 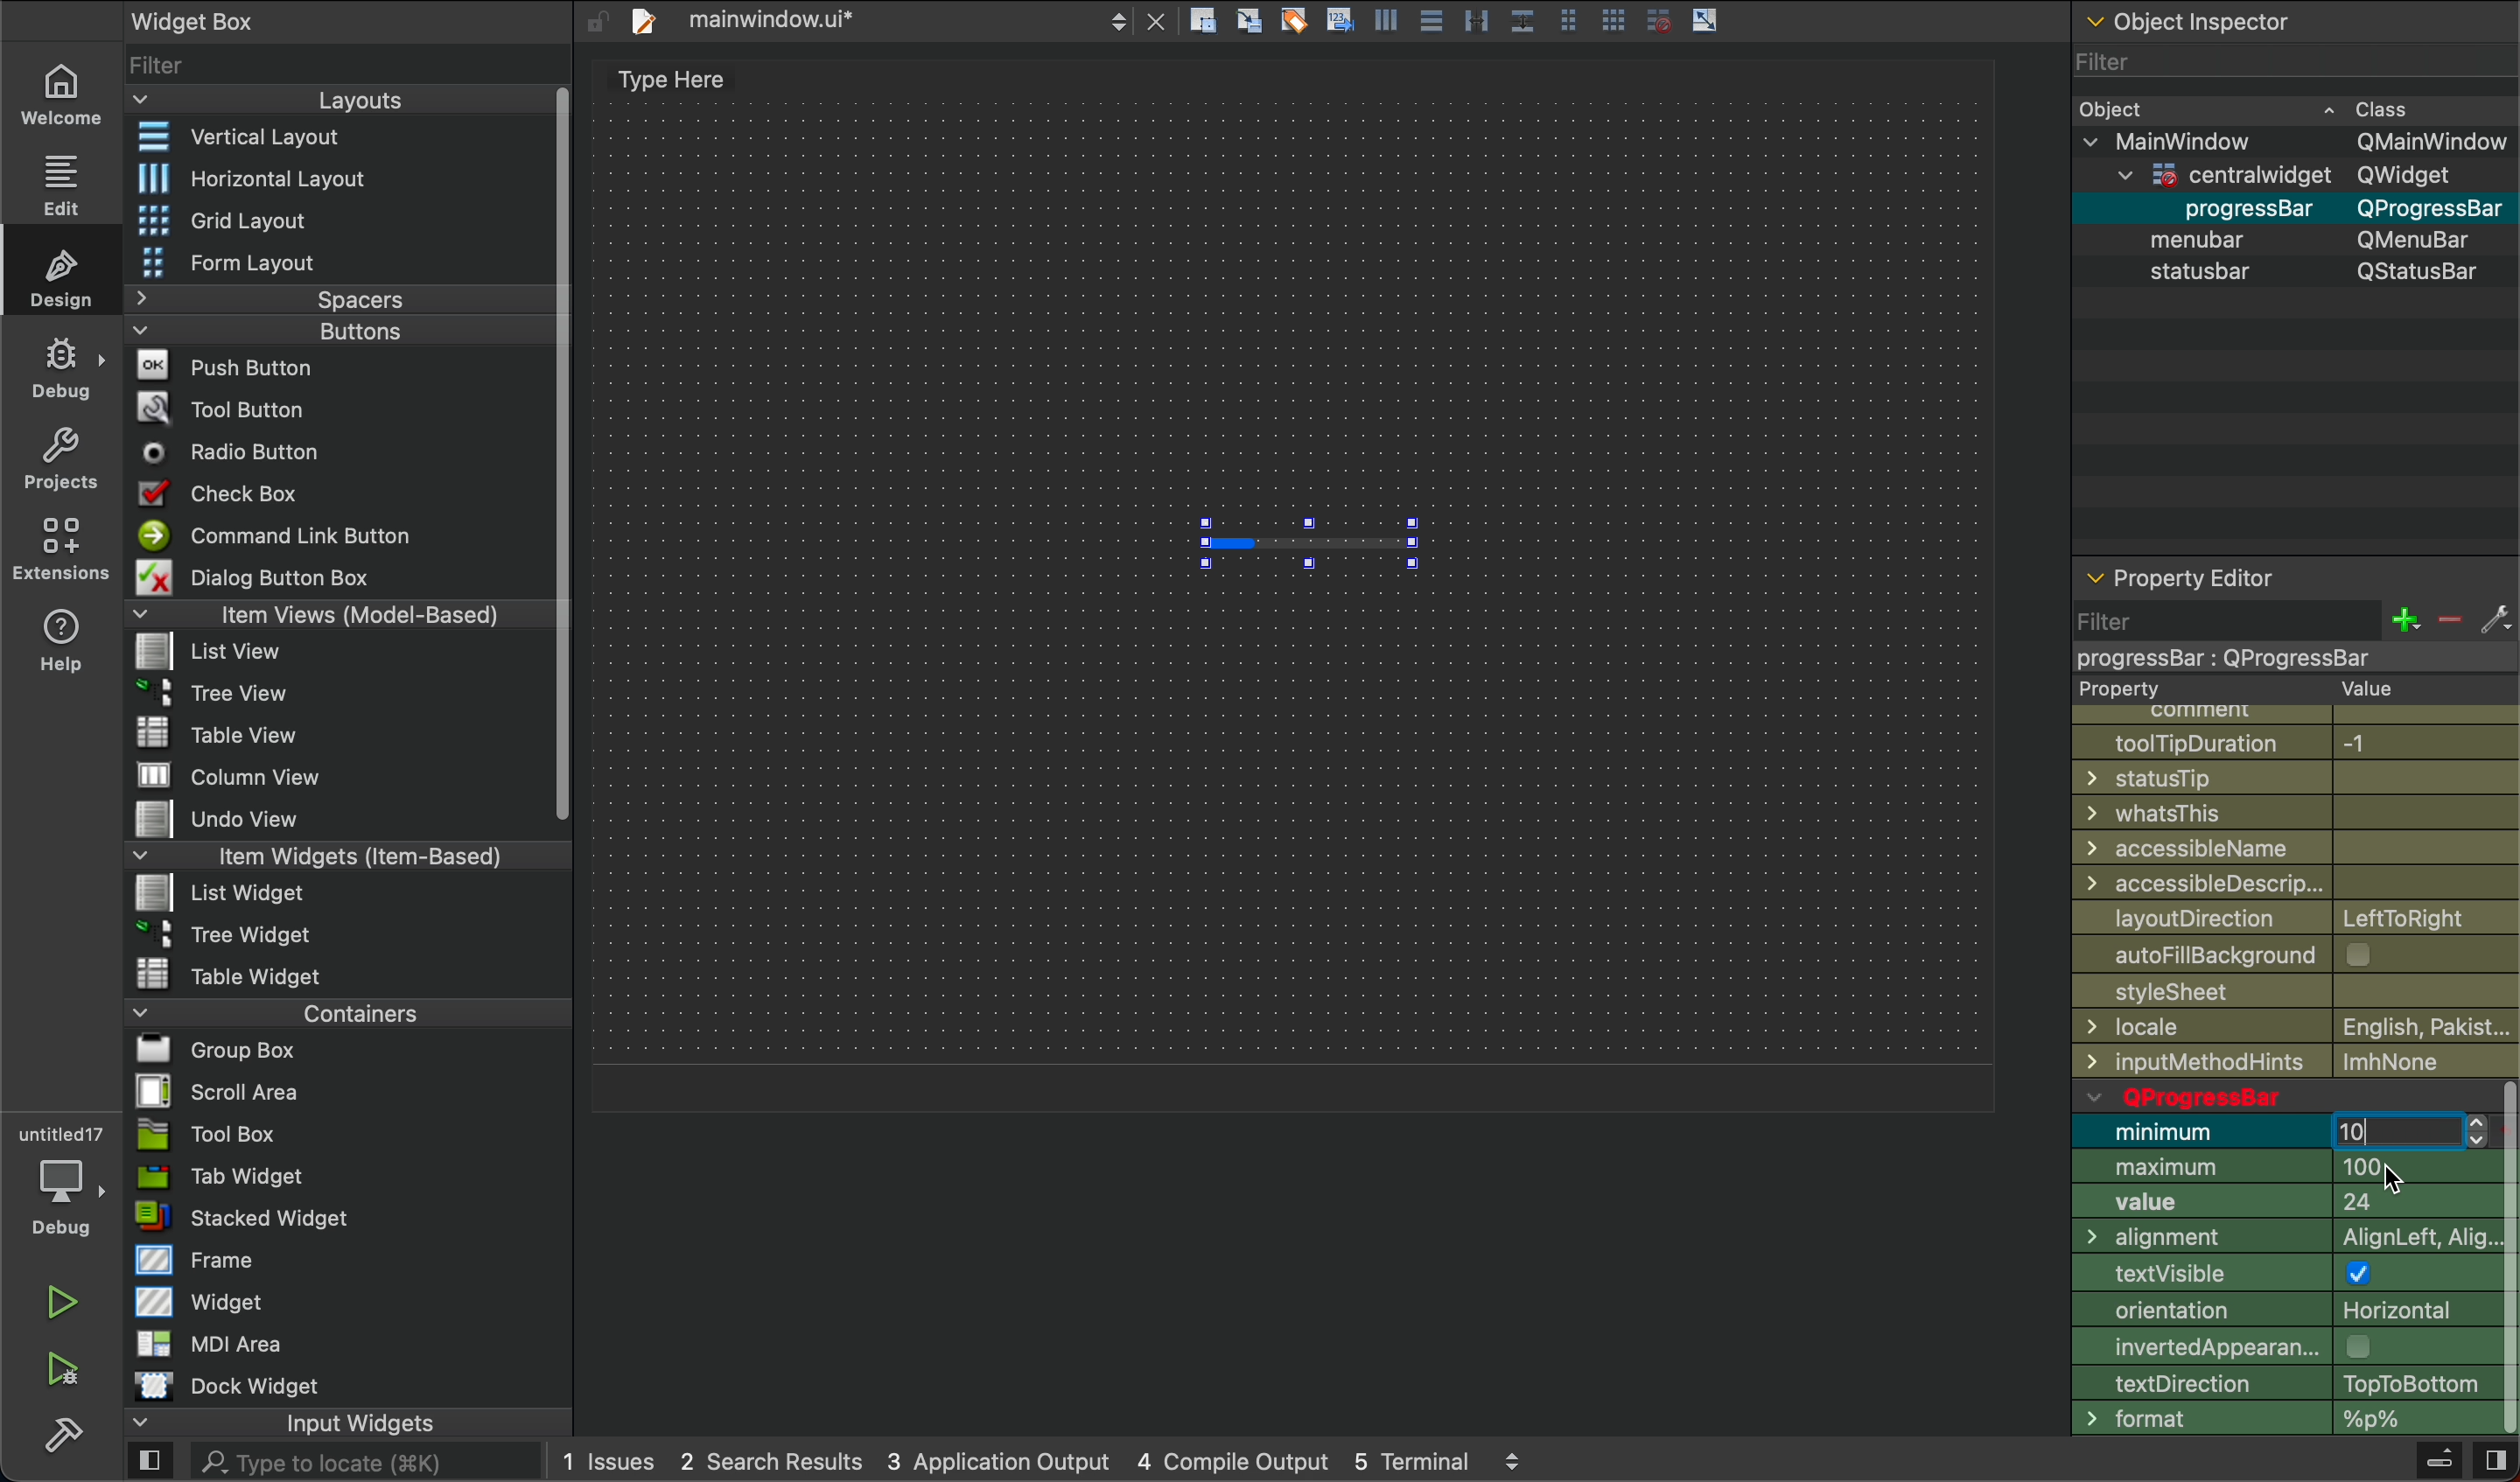 I want to click on Direction , so click(x=2277, y=1383).